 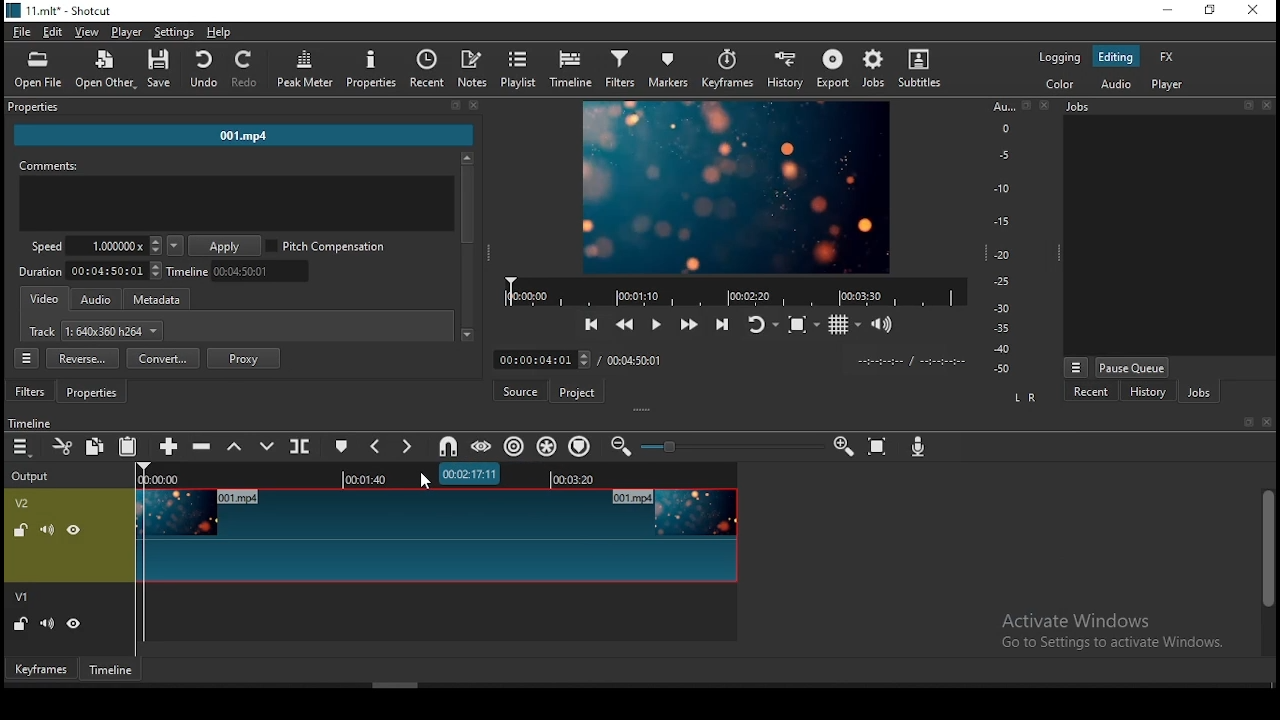 What do you see at coordinates (623, 70) in the screenshot?
I see `filters` at bounding box center [623, 70].